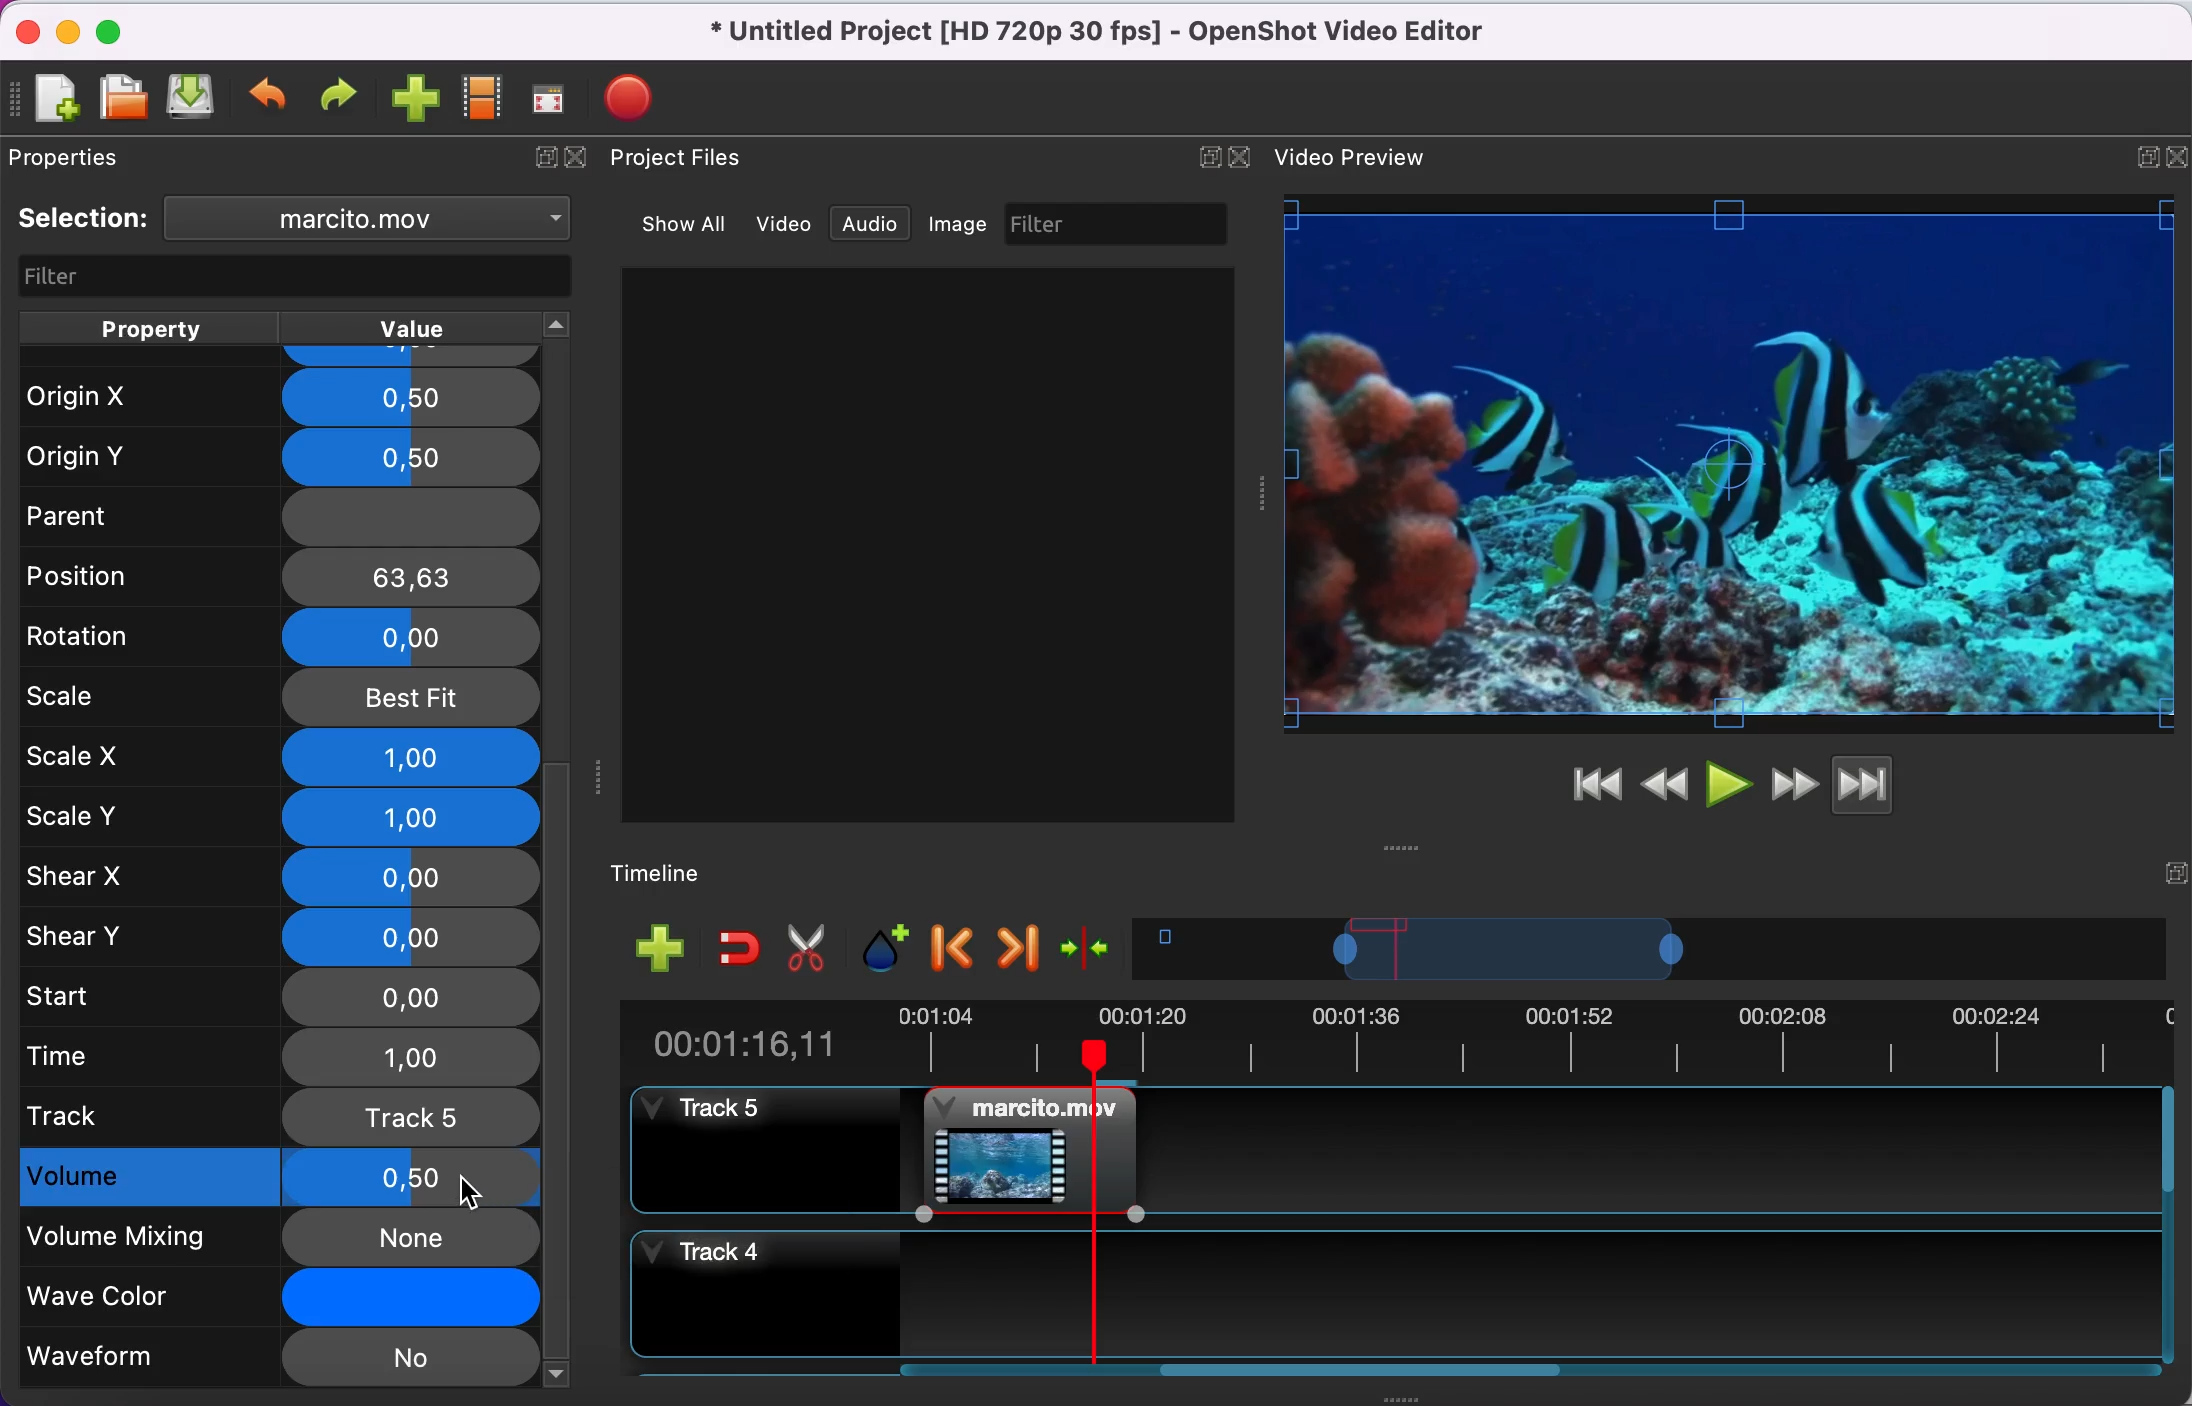  I want to click on open file, so click(122, 97).